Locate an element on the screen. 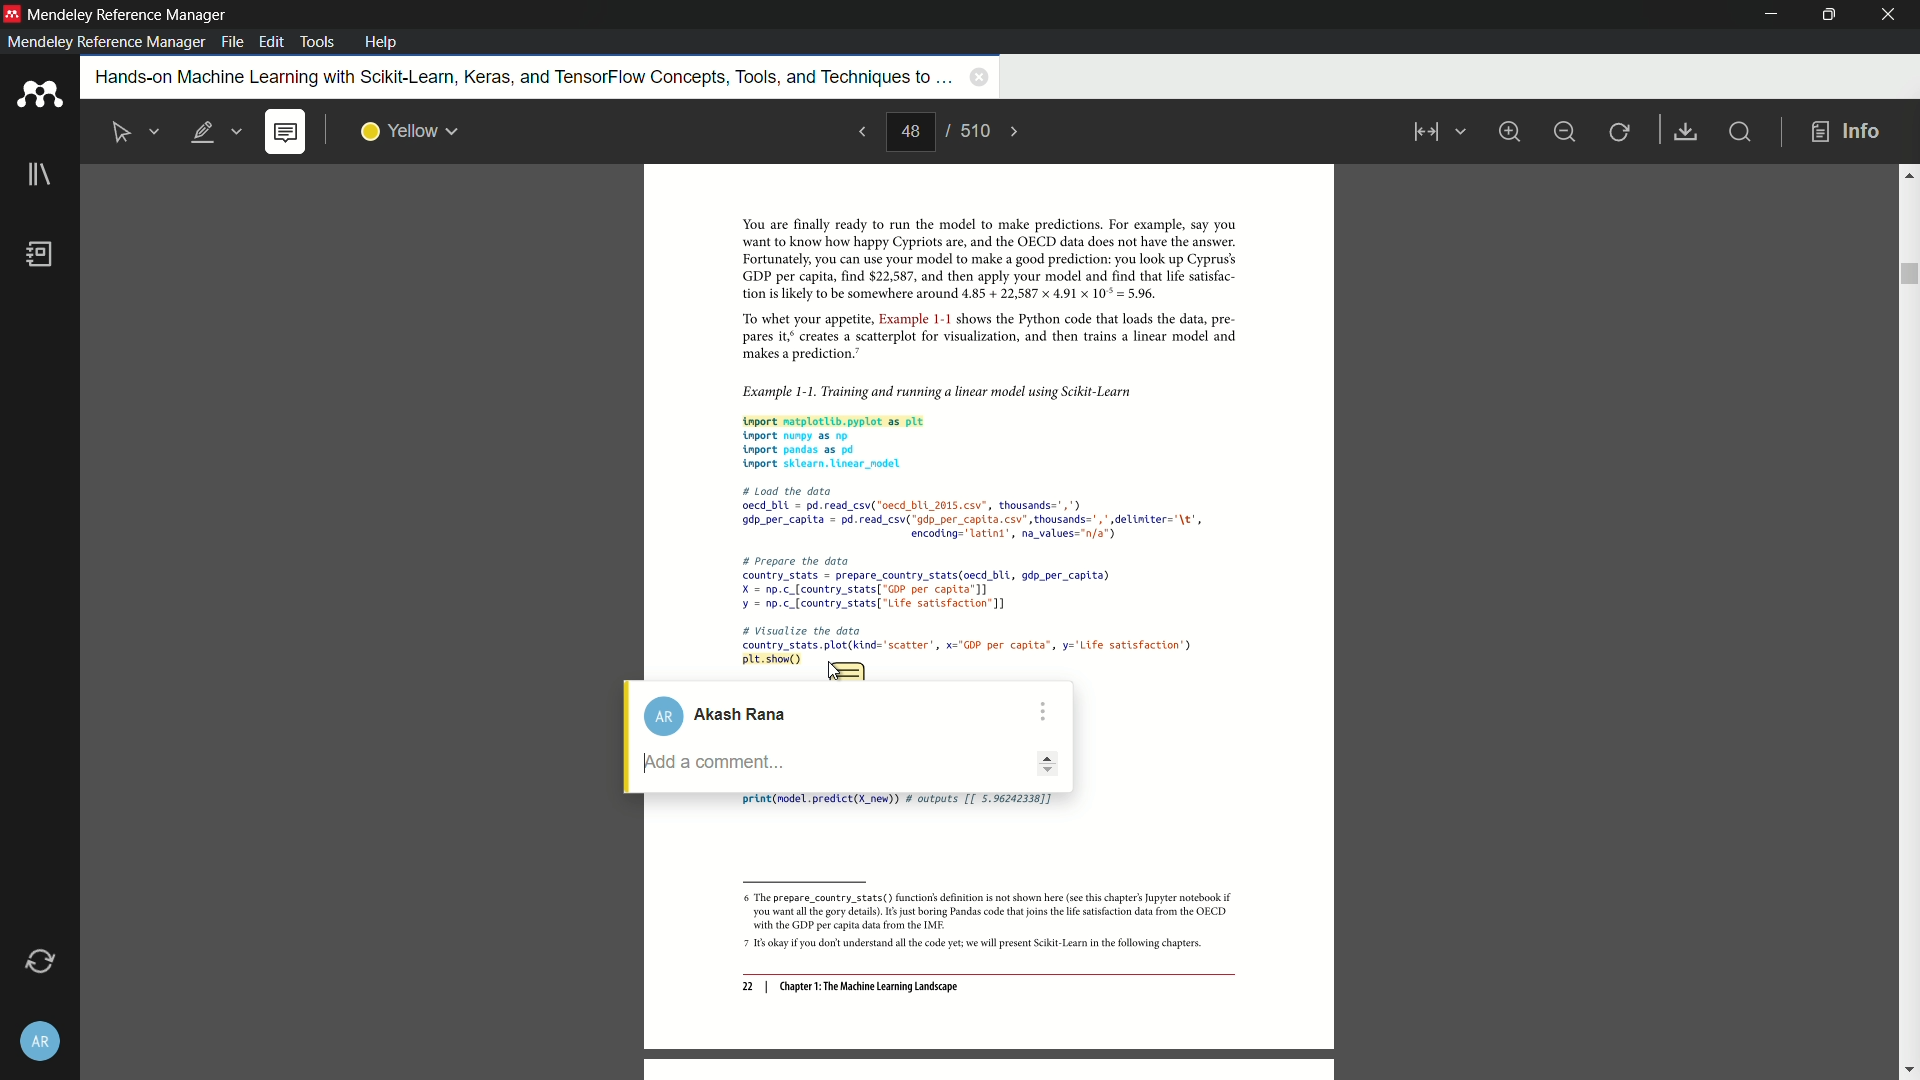 The width and height of the screenshot is (1920, 1080). close is located at coordinates (1890, 15).